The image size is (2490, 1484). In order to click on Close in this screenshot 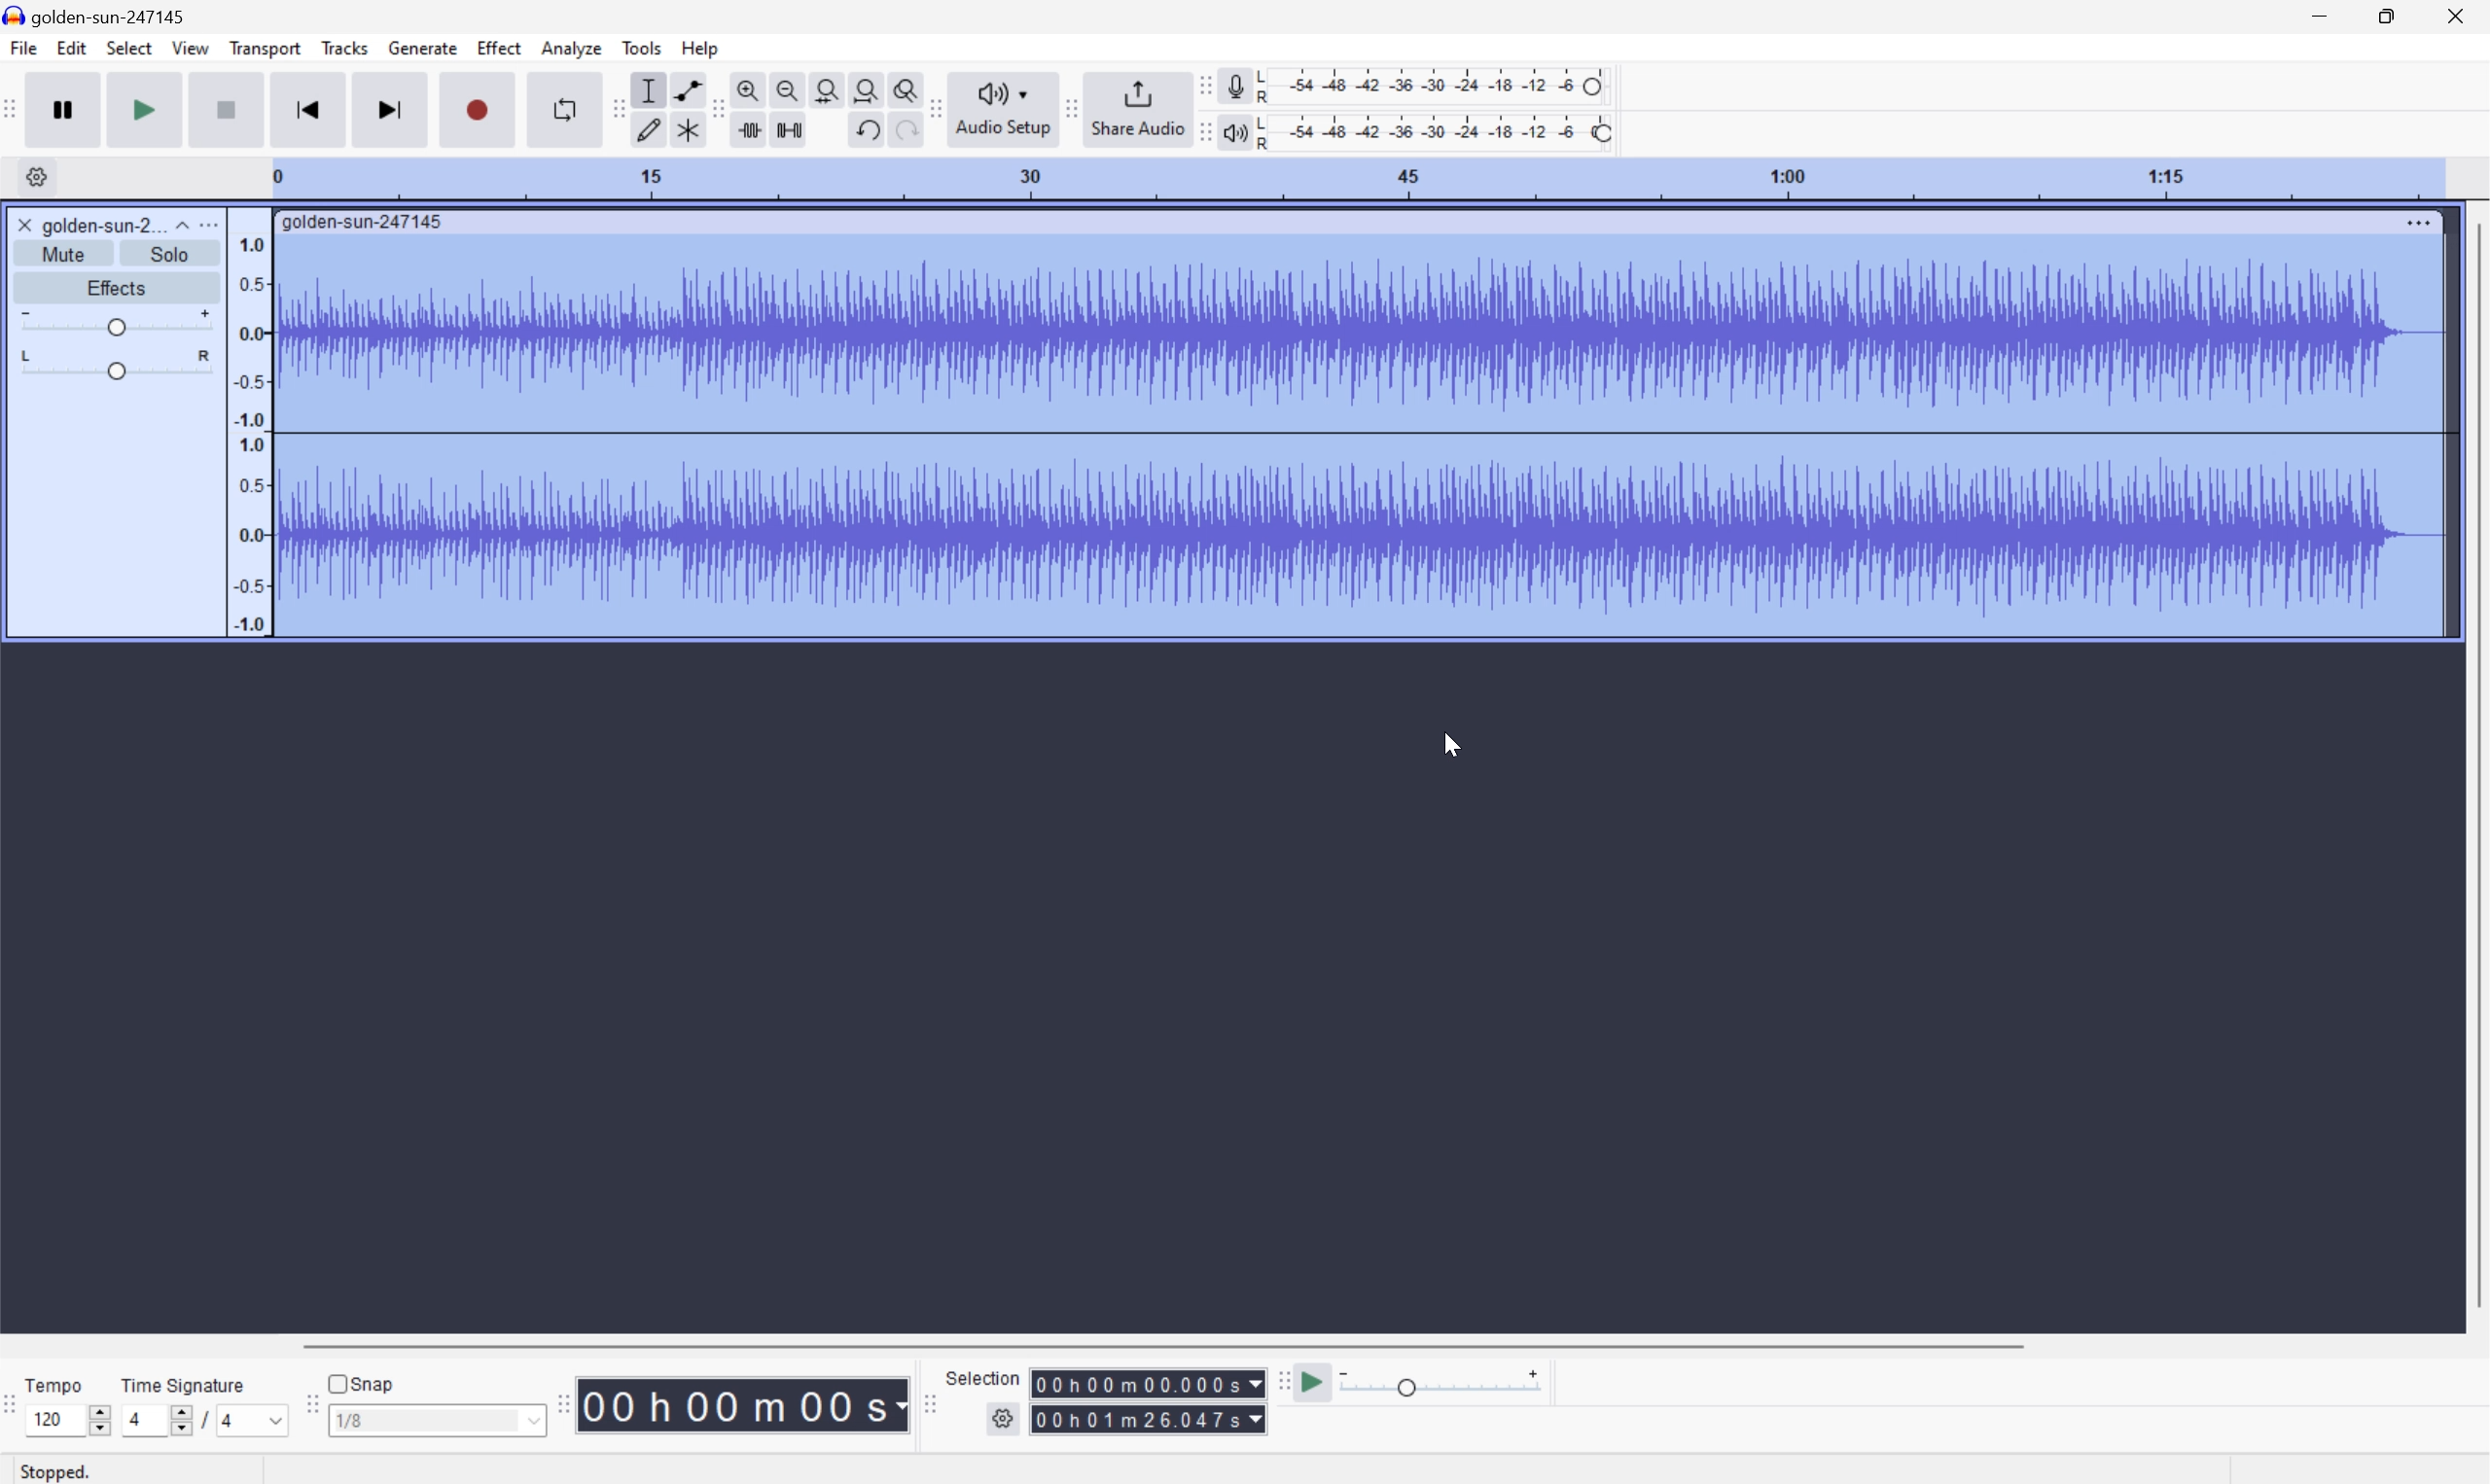, I will do `click(2461, 15)`.